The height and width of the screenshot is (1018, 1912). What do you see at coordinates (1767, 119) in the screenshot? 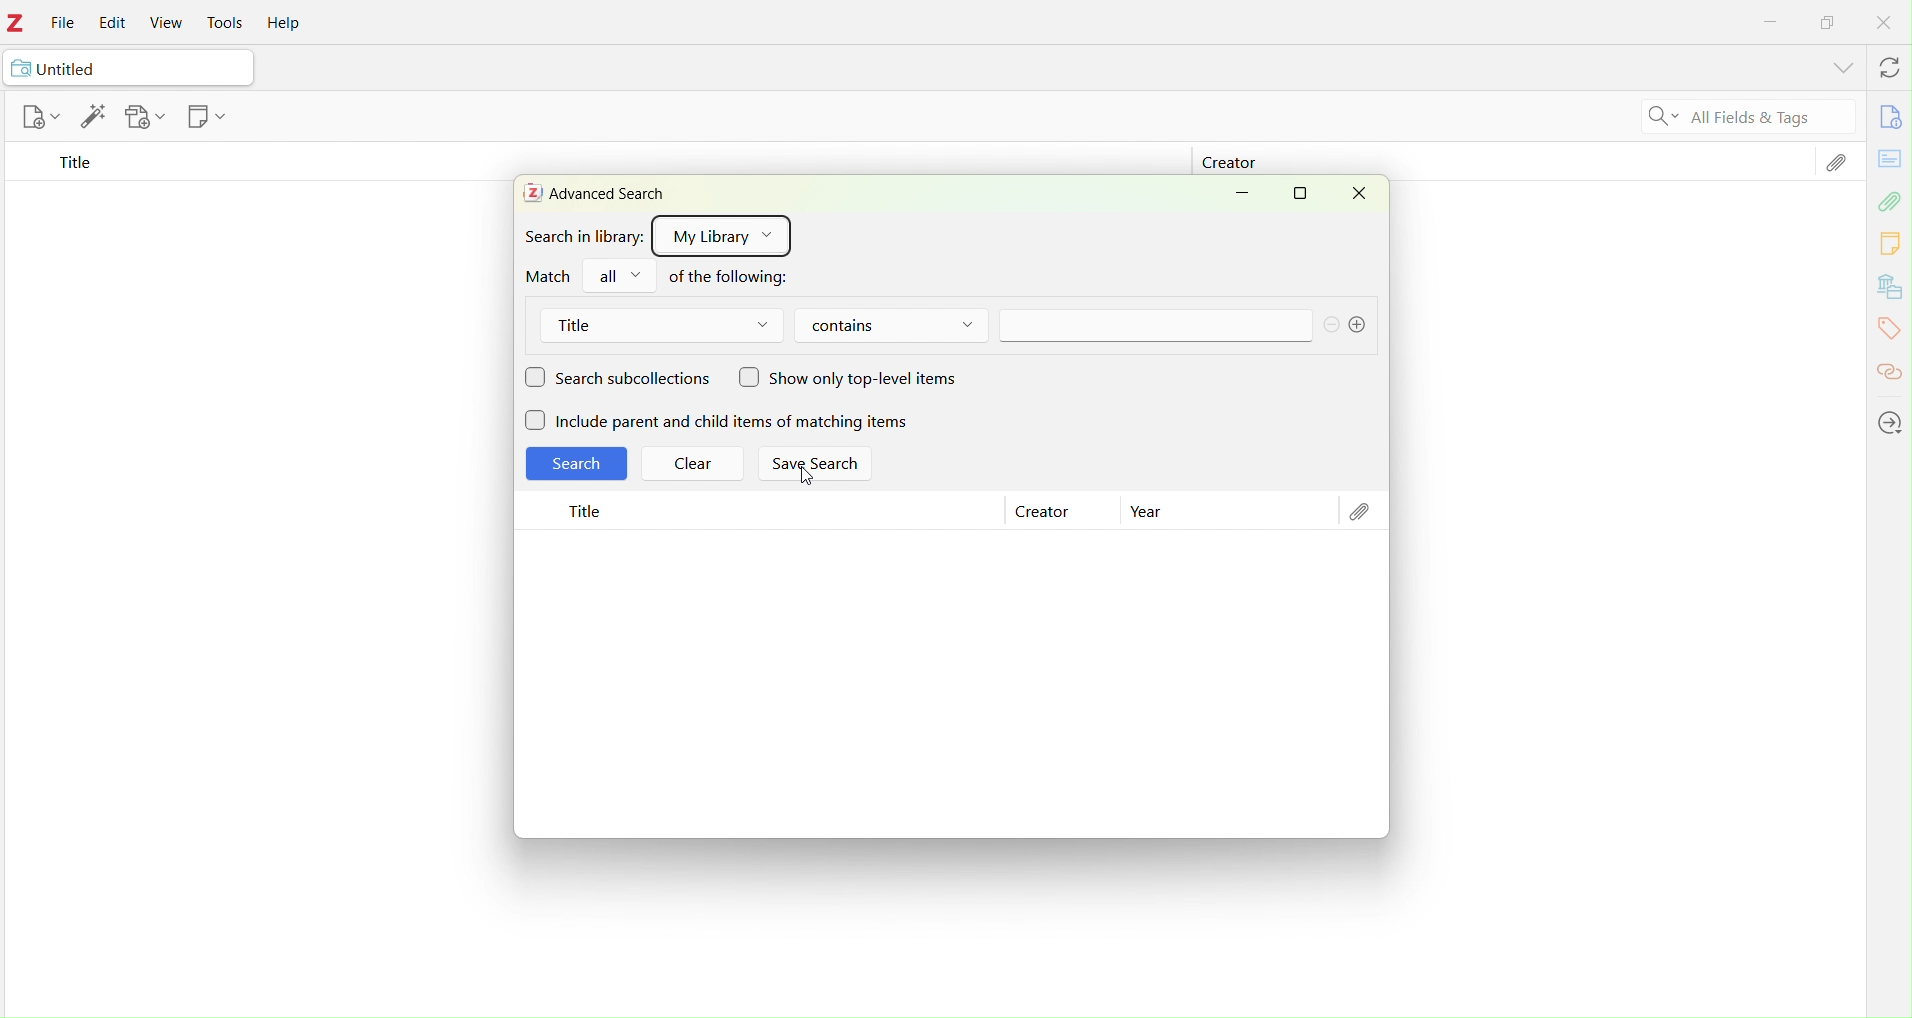
I see `Fields and tags` at bounding box center [1767, 119].